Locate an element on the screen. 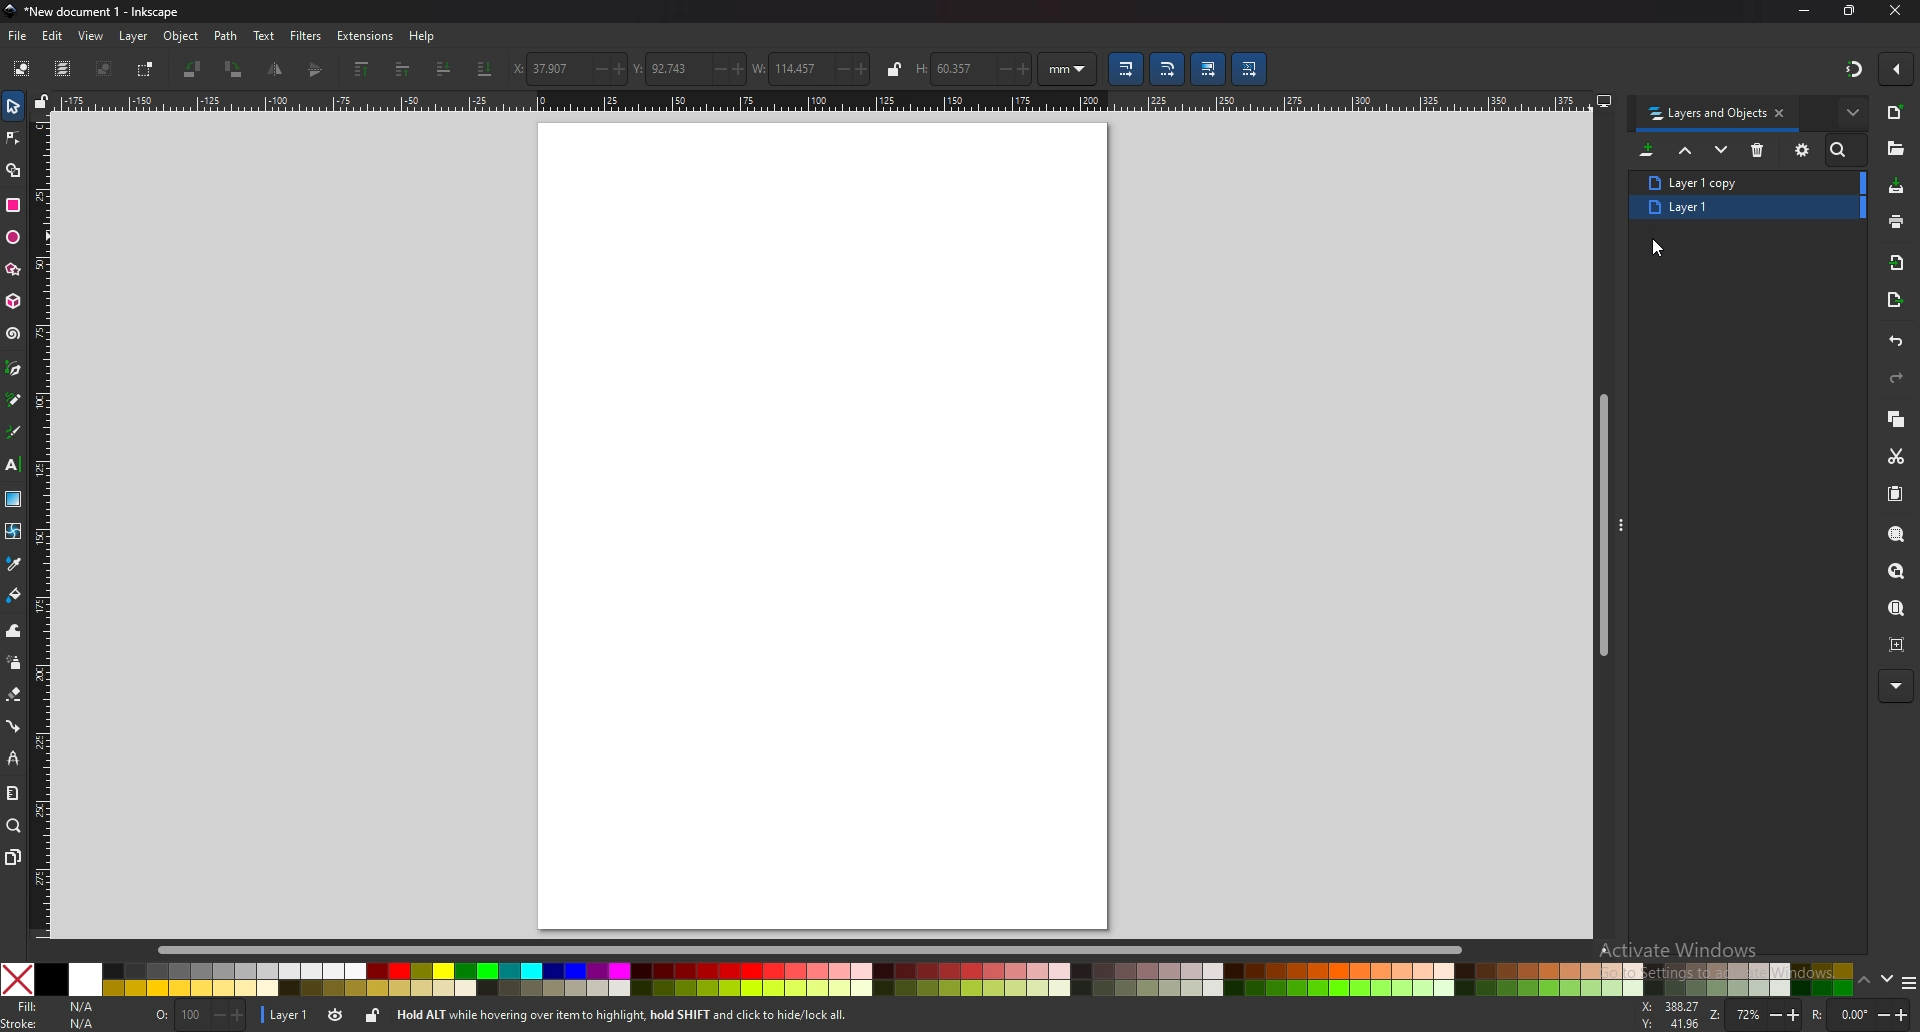 The width and height of the screenshot is (1920, 1032). up is located at coordinates (1864, 981).